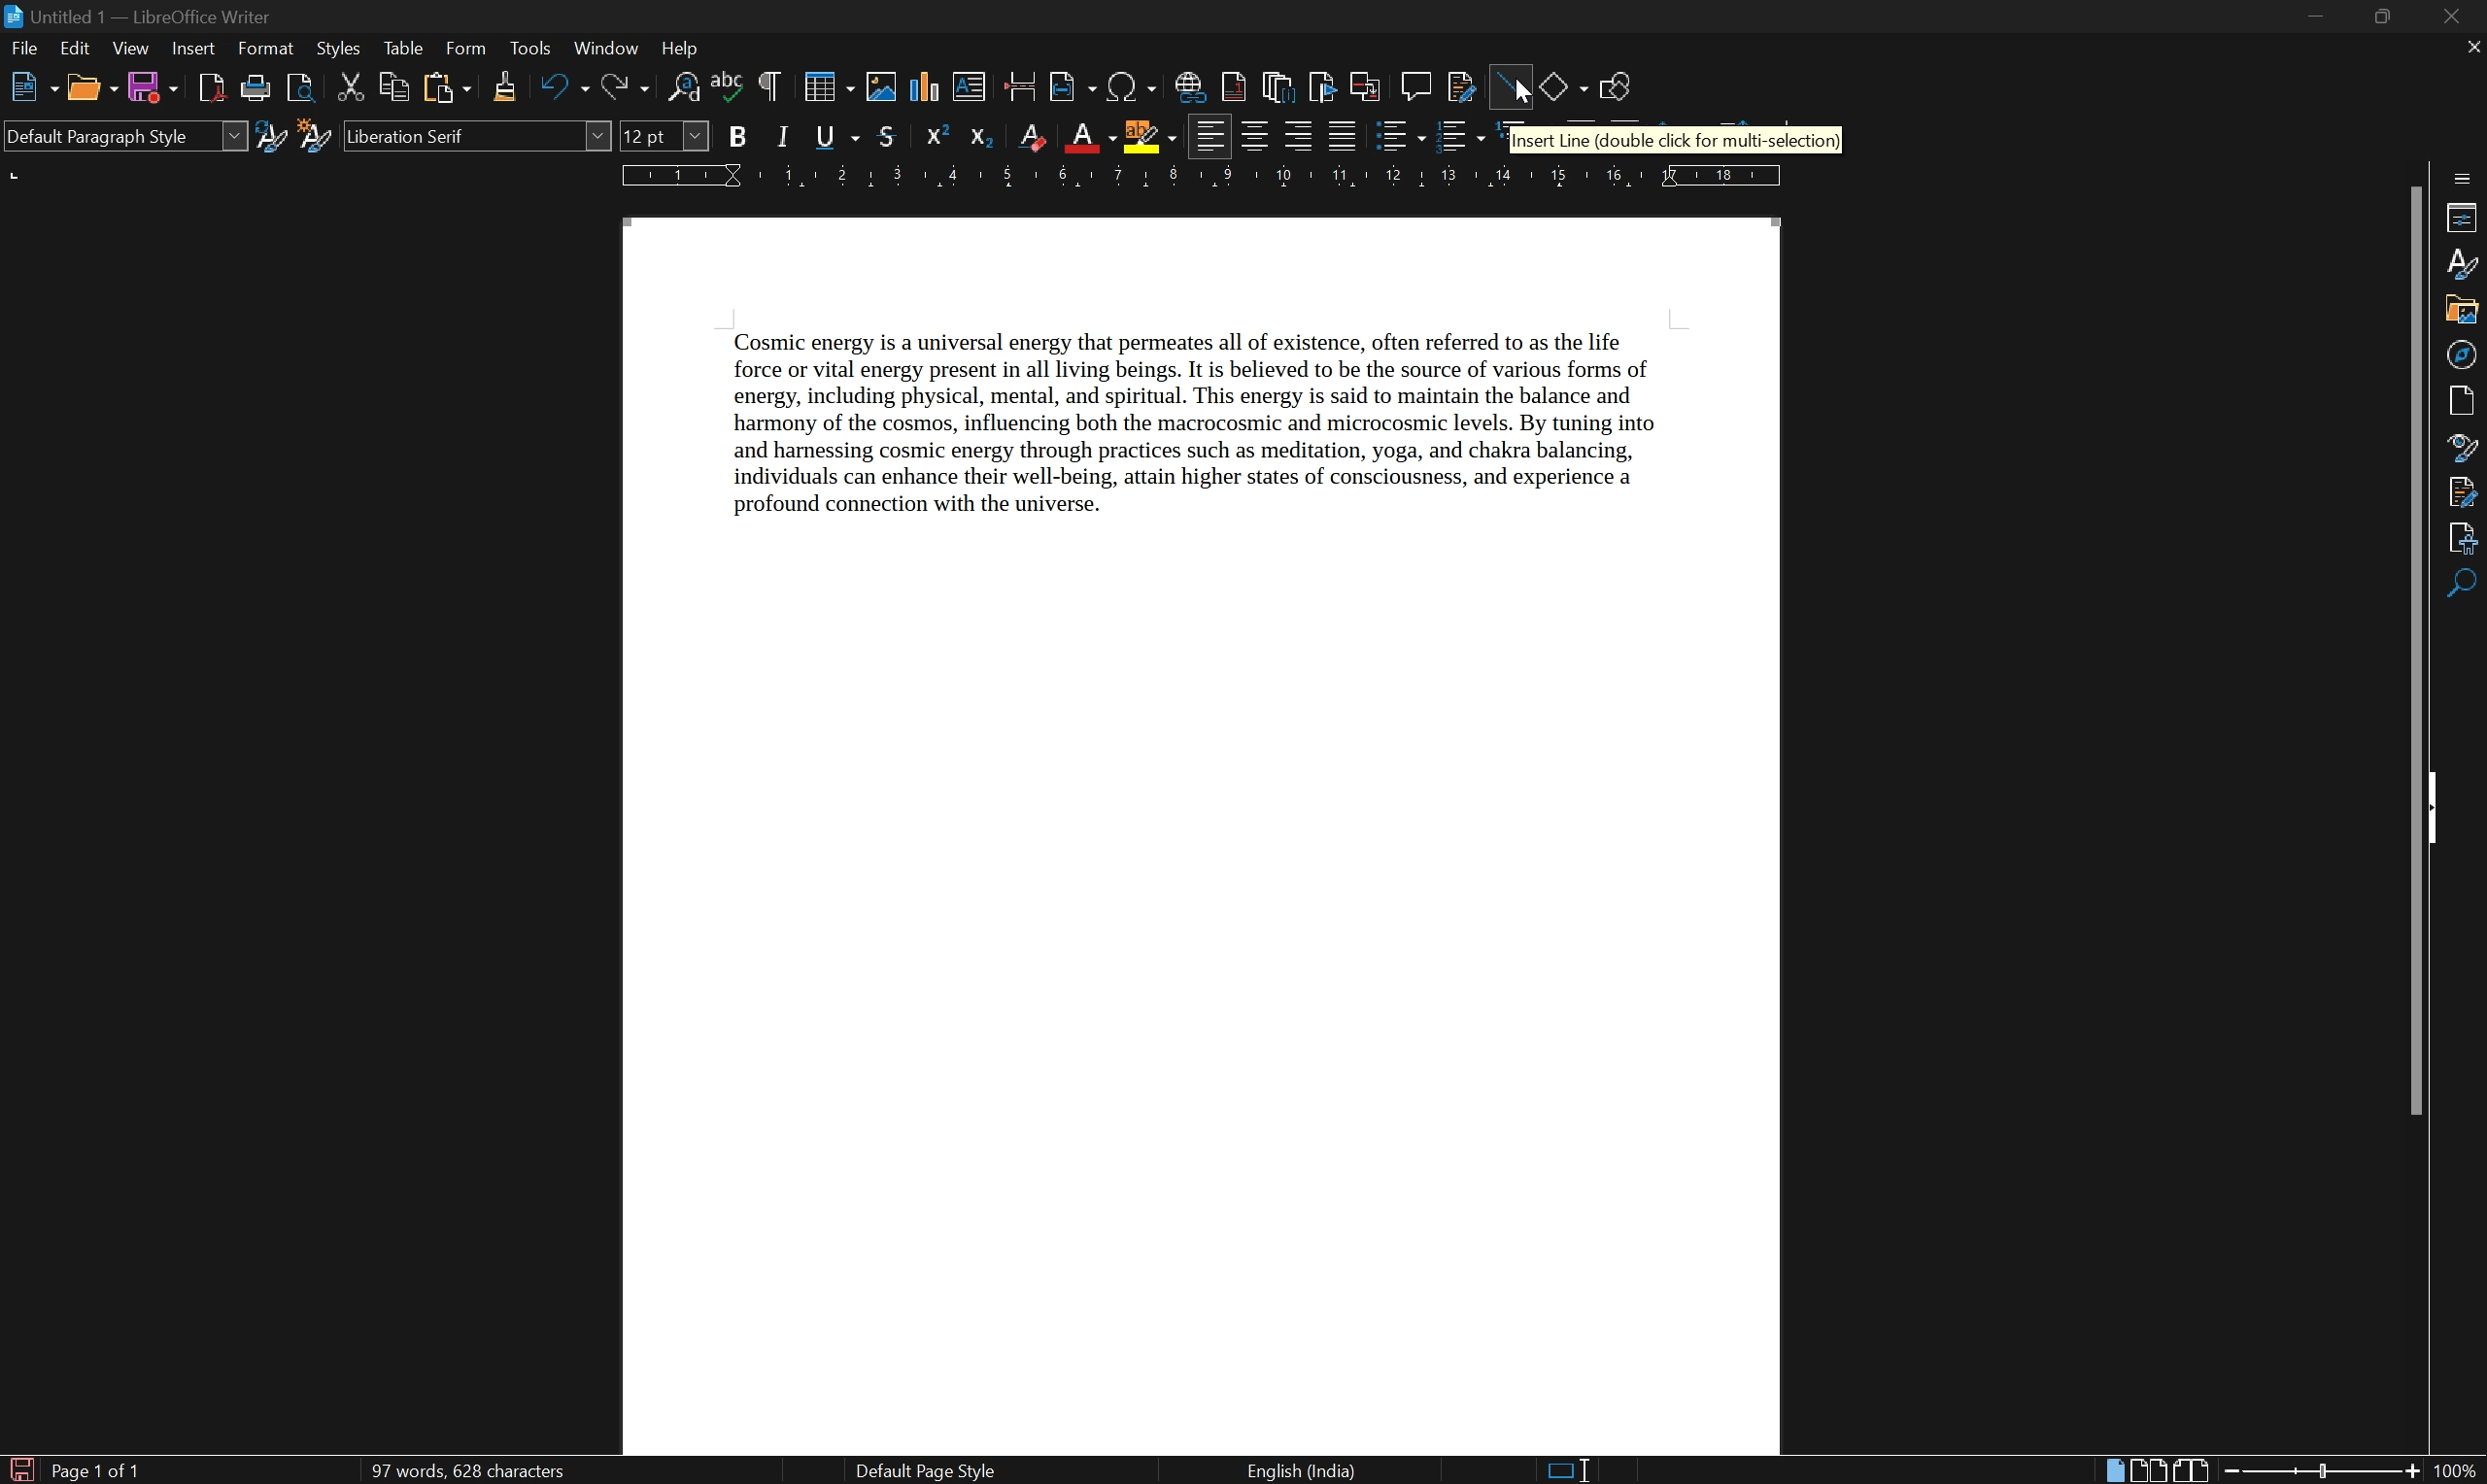  Describe the element at coordinates (2327, 1469) in the screenshot. I see `slider` at that location.